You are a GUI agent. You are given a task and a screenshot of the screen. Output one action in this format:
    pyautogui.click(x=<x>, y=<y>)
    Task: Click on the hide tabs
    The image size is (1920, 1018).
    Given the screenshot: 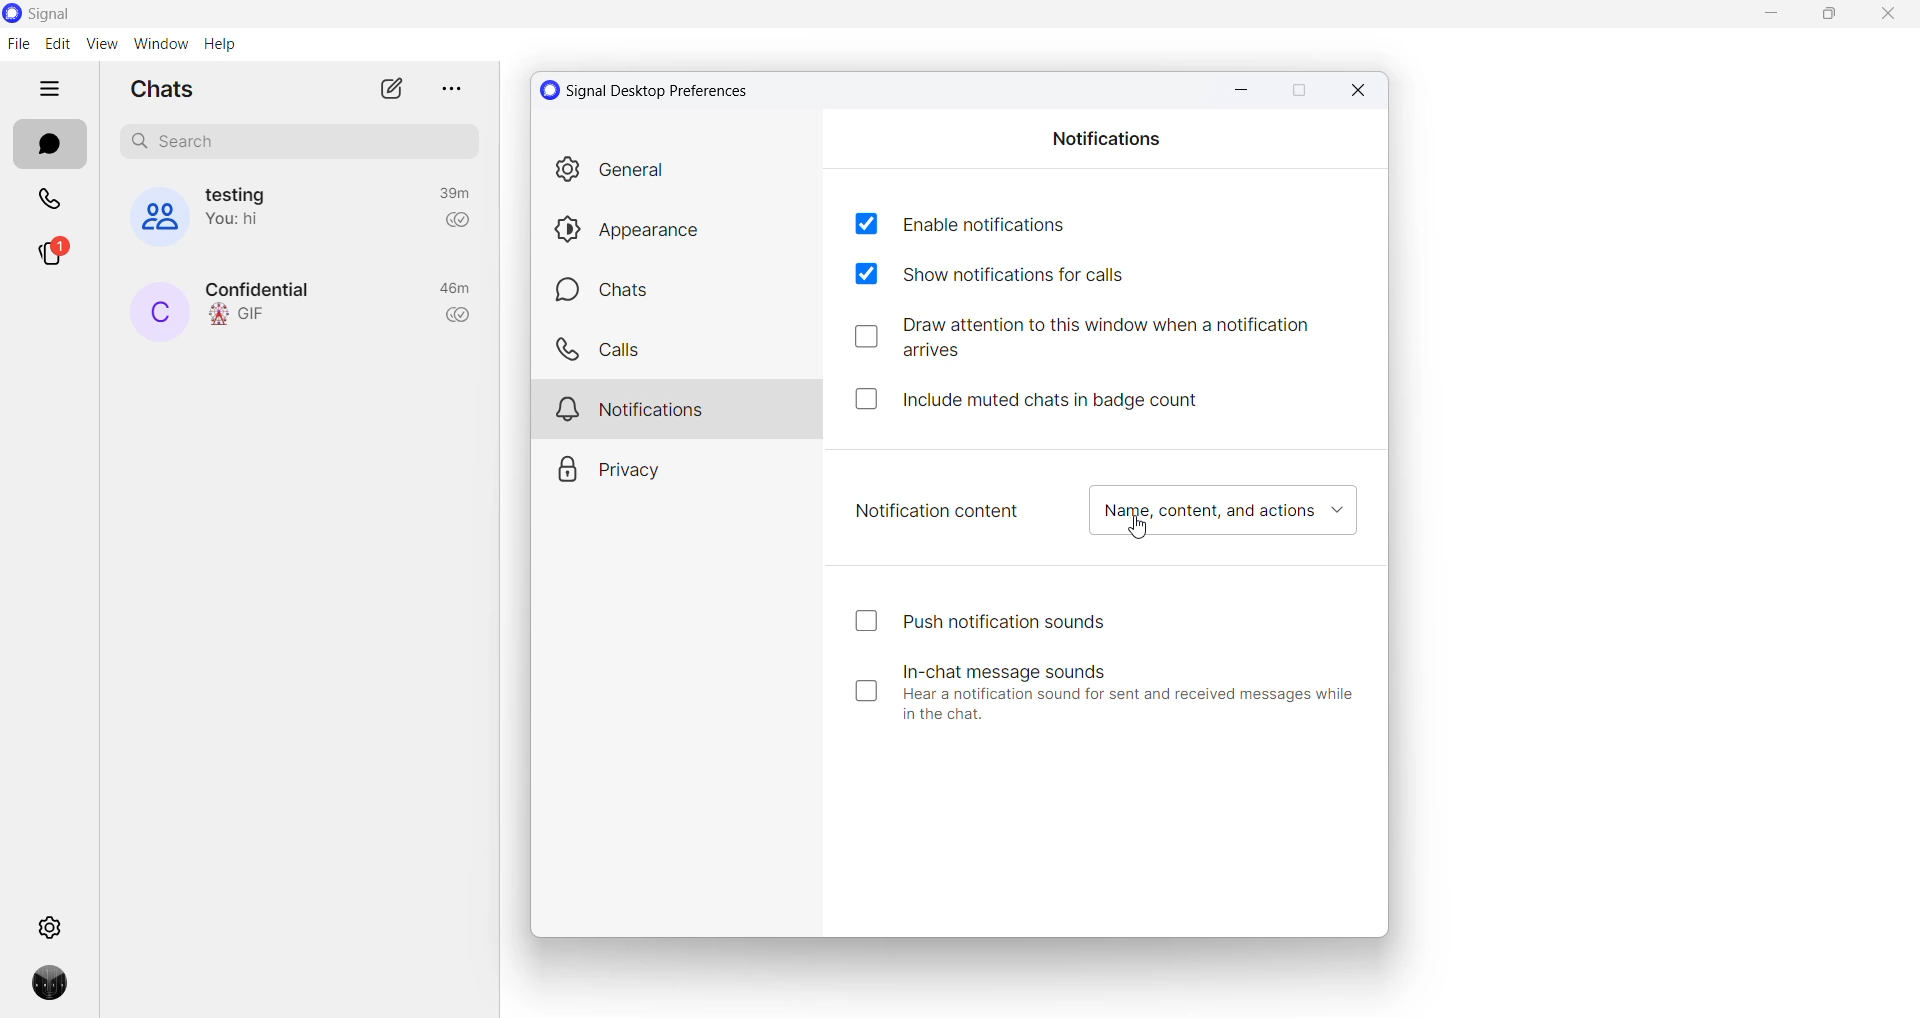 What is the action you would take?
    pyautogui.click(x=53, y=89)
    